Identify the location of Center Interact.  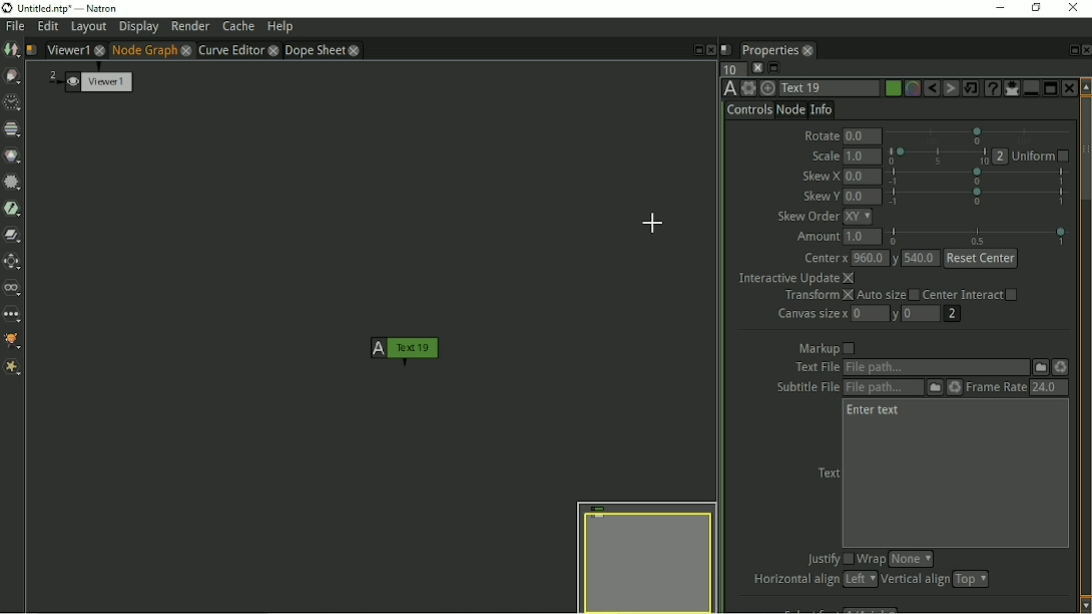
(978, 295).